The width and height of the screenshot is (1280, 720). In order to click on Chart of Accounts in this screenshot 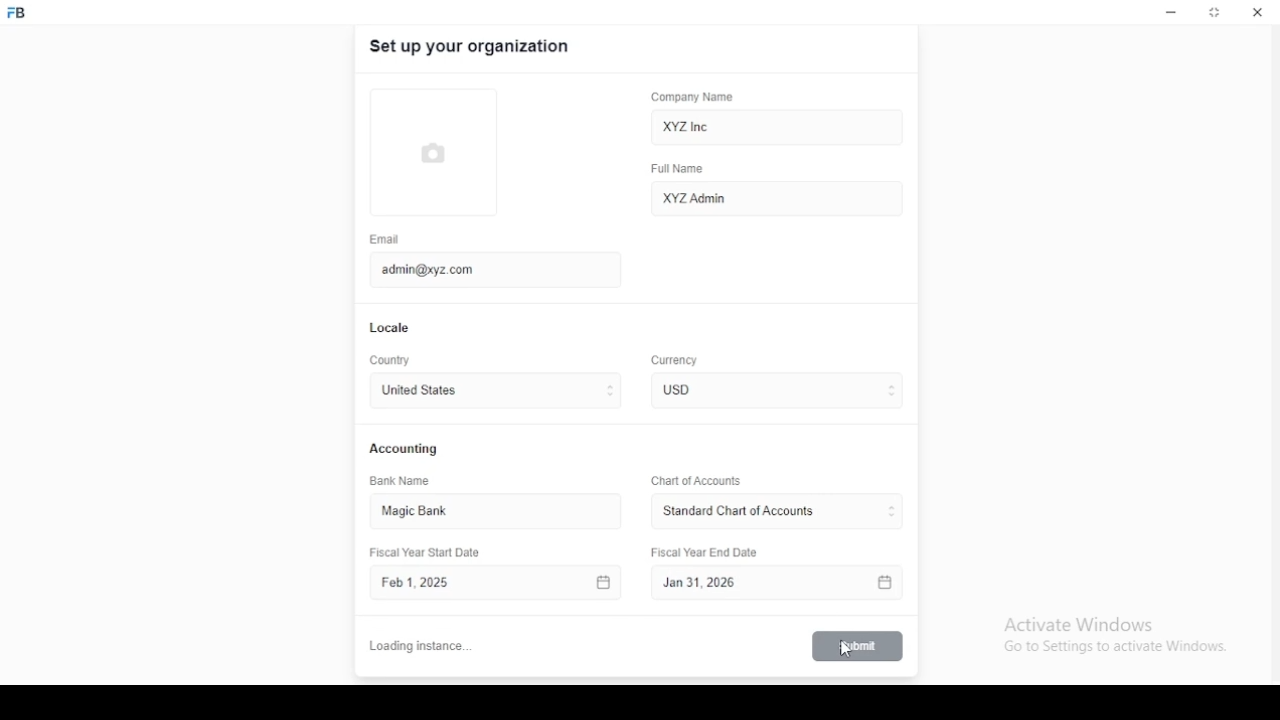, I will do `click(693, 480)`.